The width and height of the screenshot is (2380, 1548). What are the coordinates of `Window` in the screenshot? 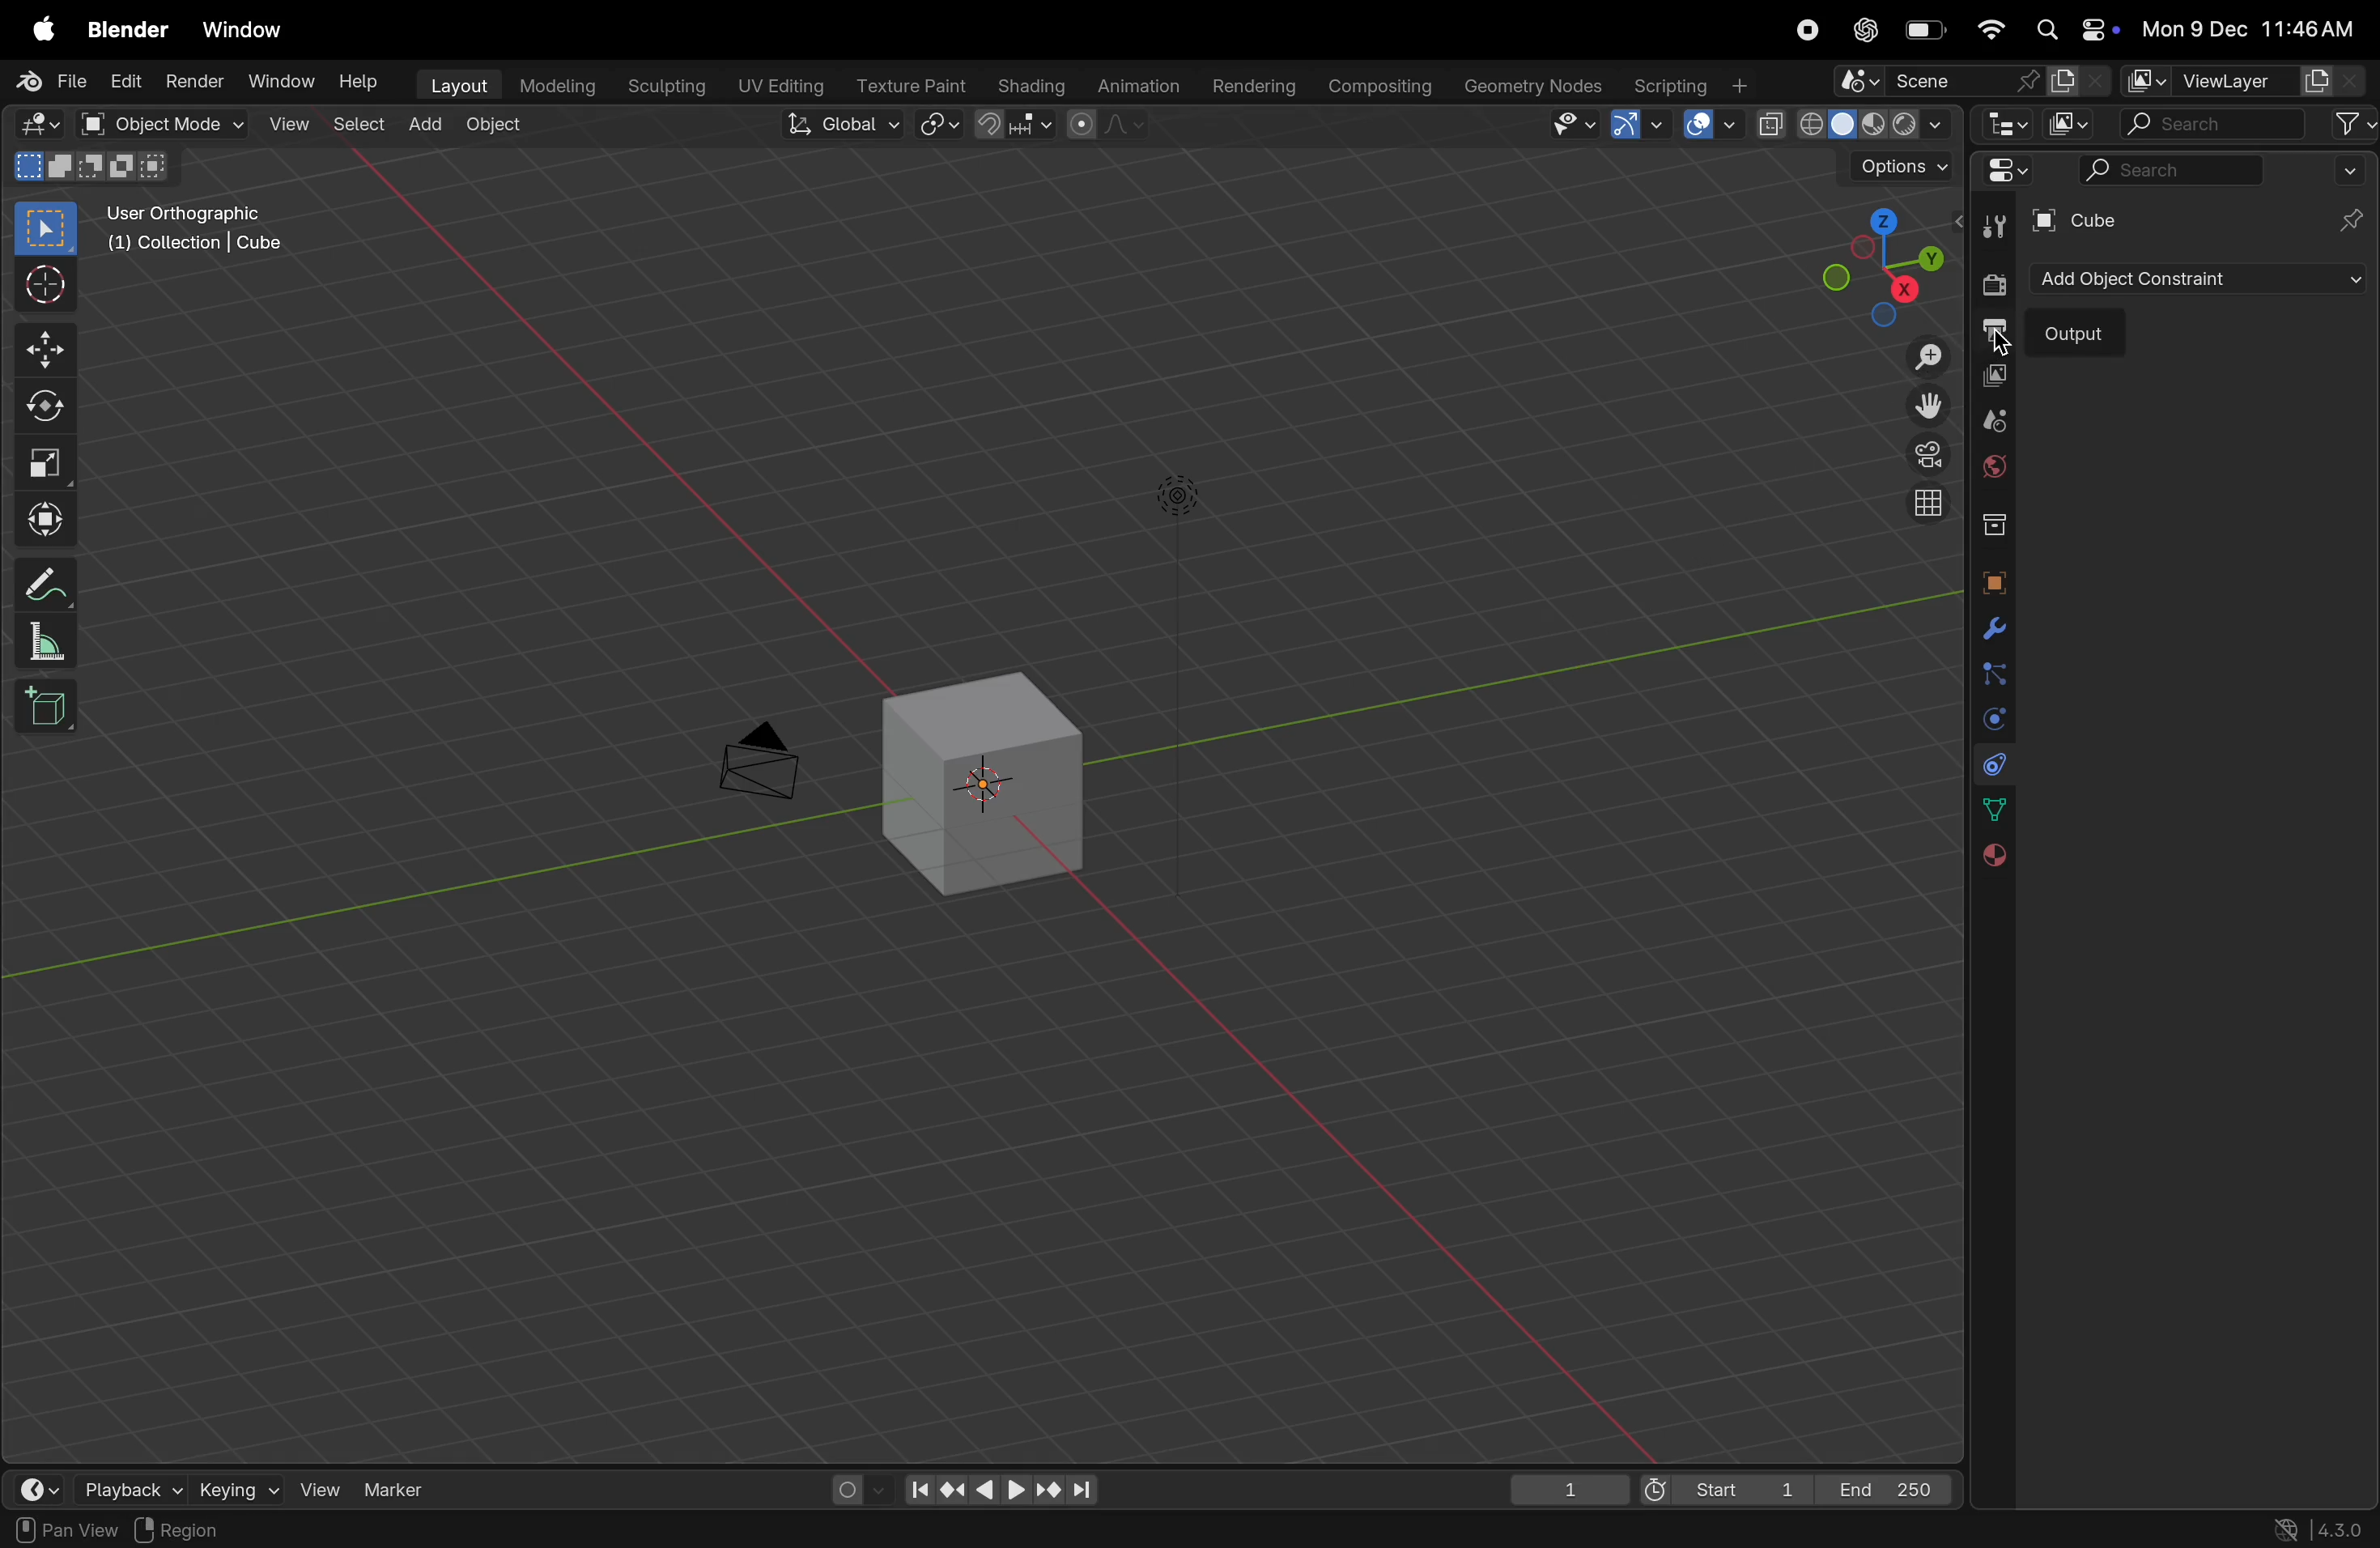 It's located at (280, 82).